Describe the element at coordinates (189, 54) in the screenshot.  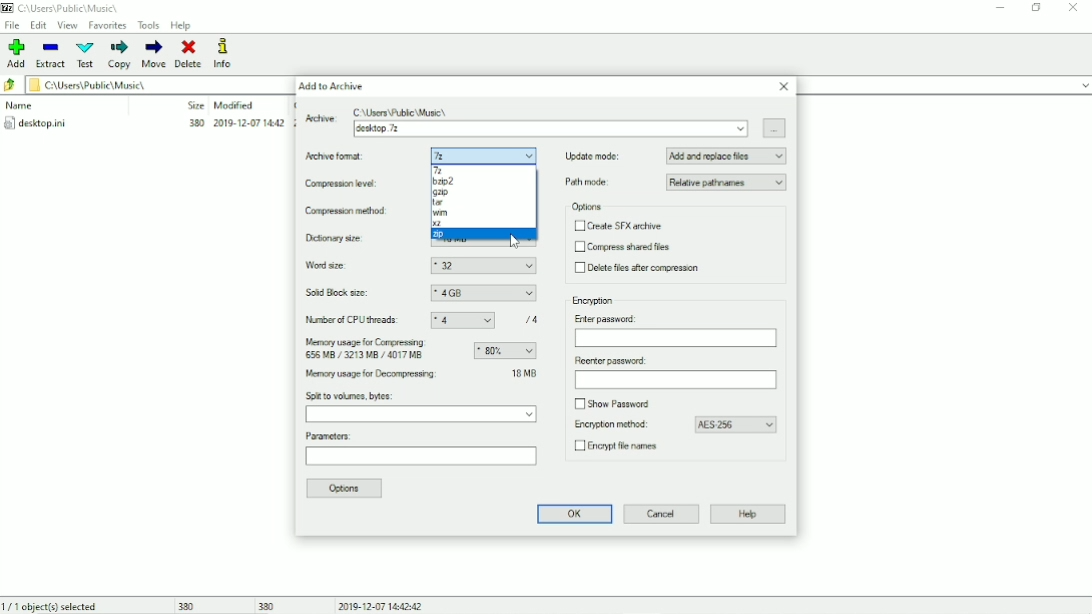
I see `Delete` at that location.